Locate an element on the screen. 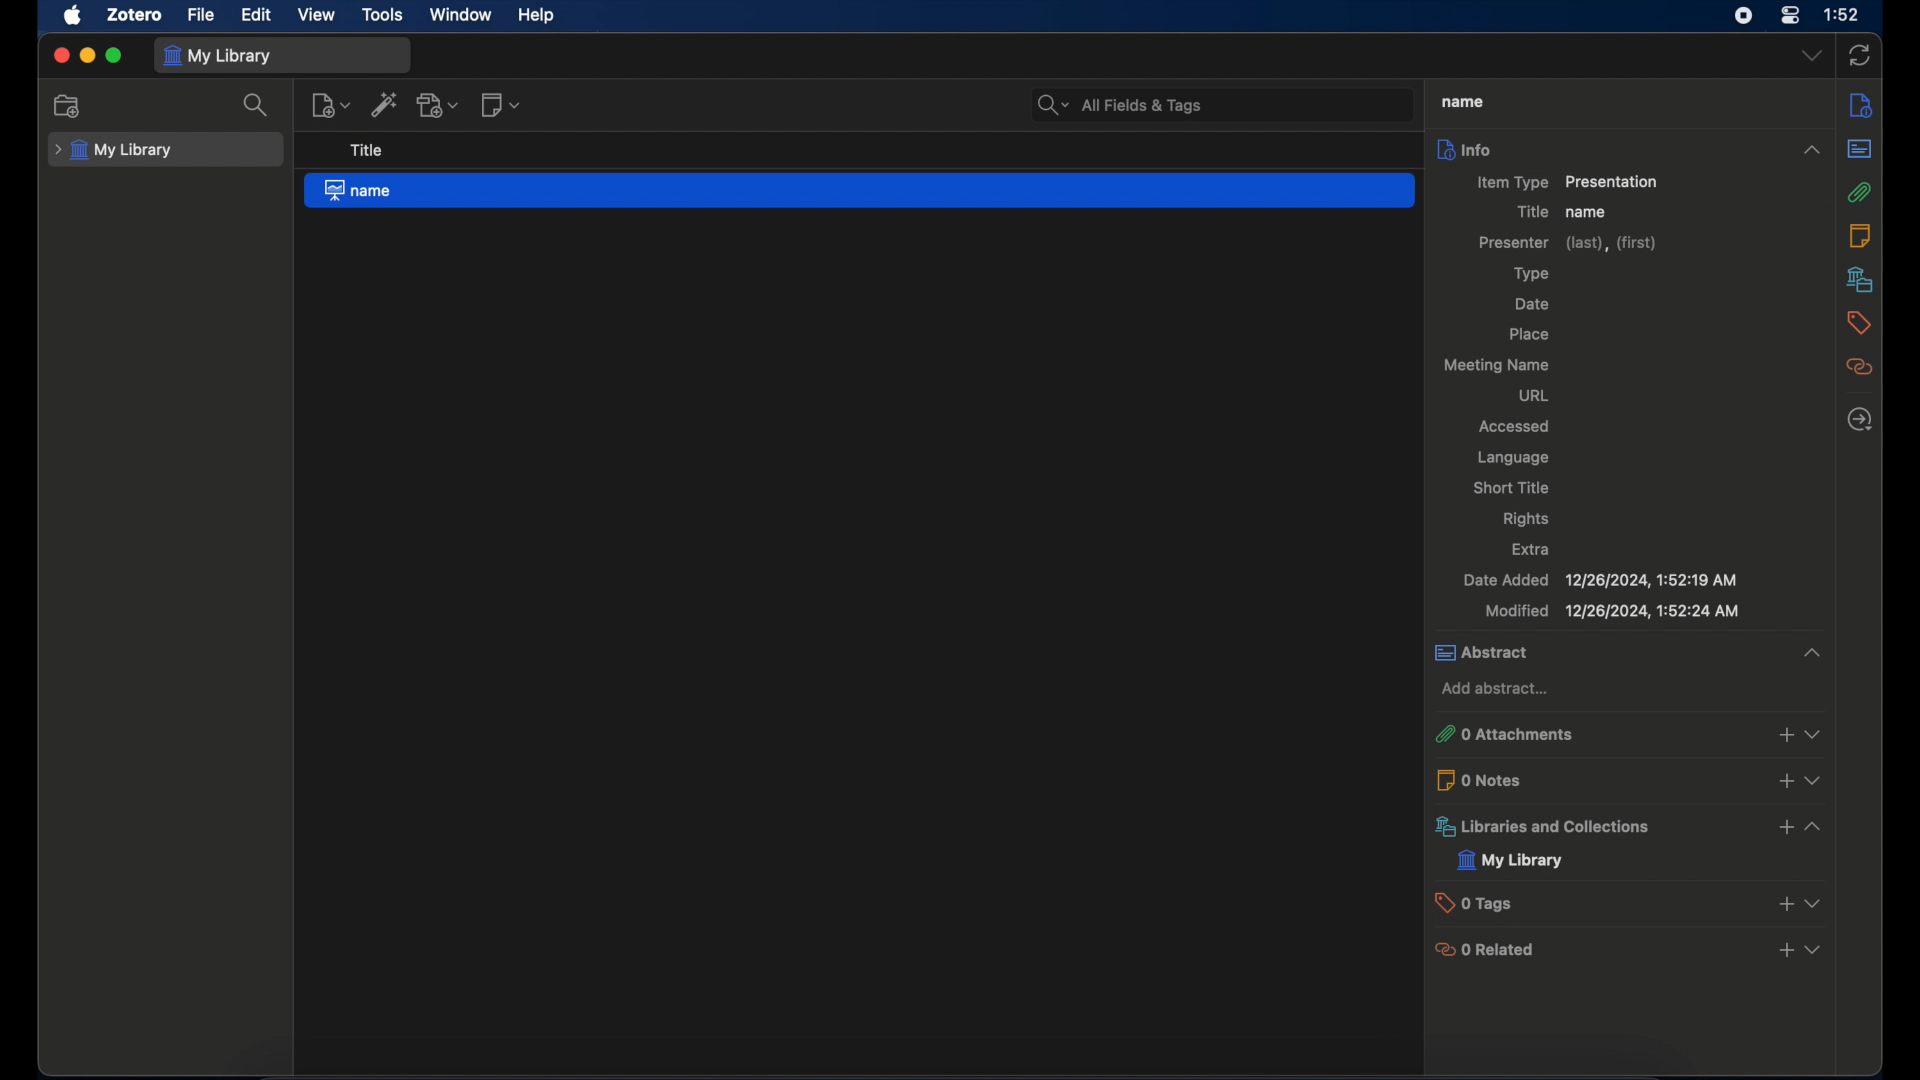 The width and height of the screenshot is (1920, 1080). libraries is located at coordinates (1860, 279).